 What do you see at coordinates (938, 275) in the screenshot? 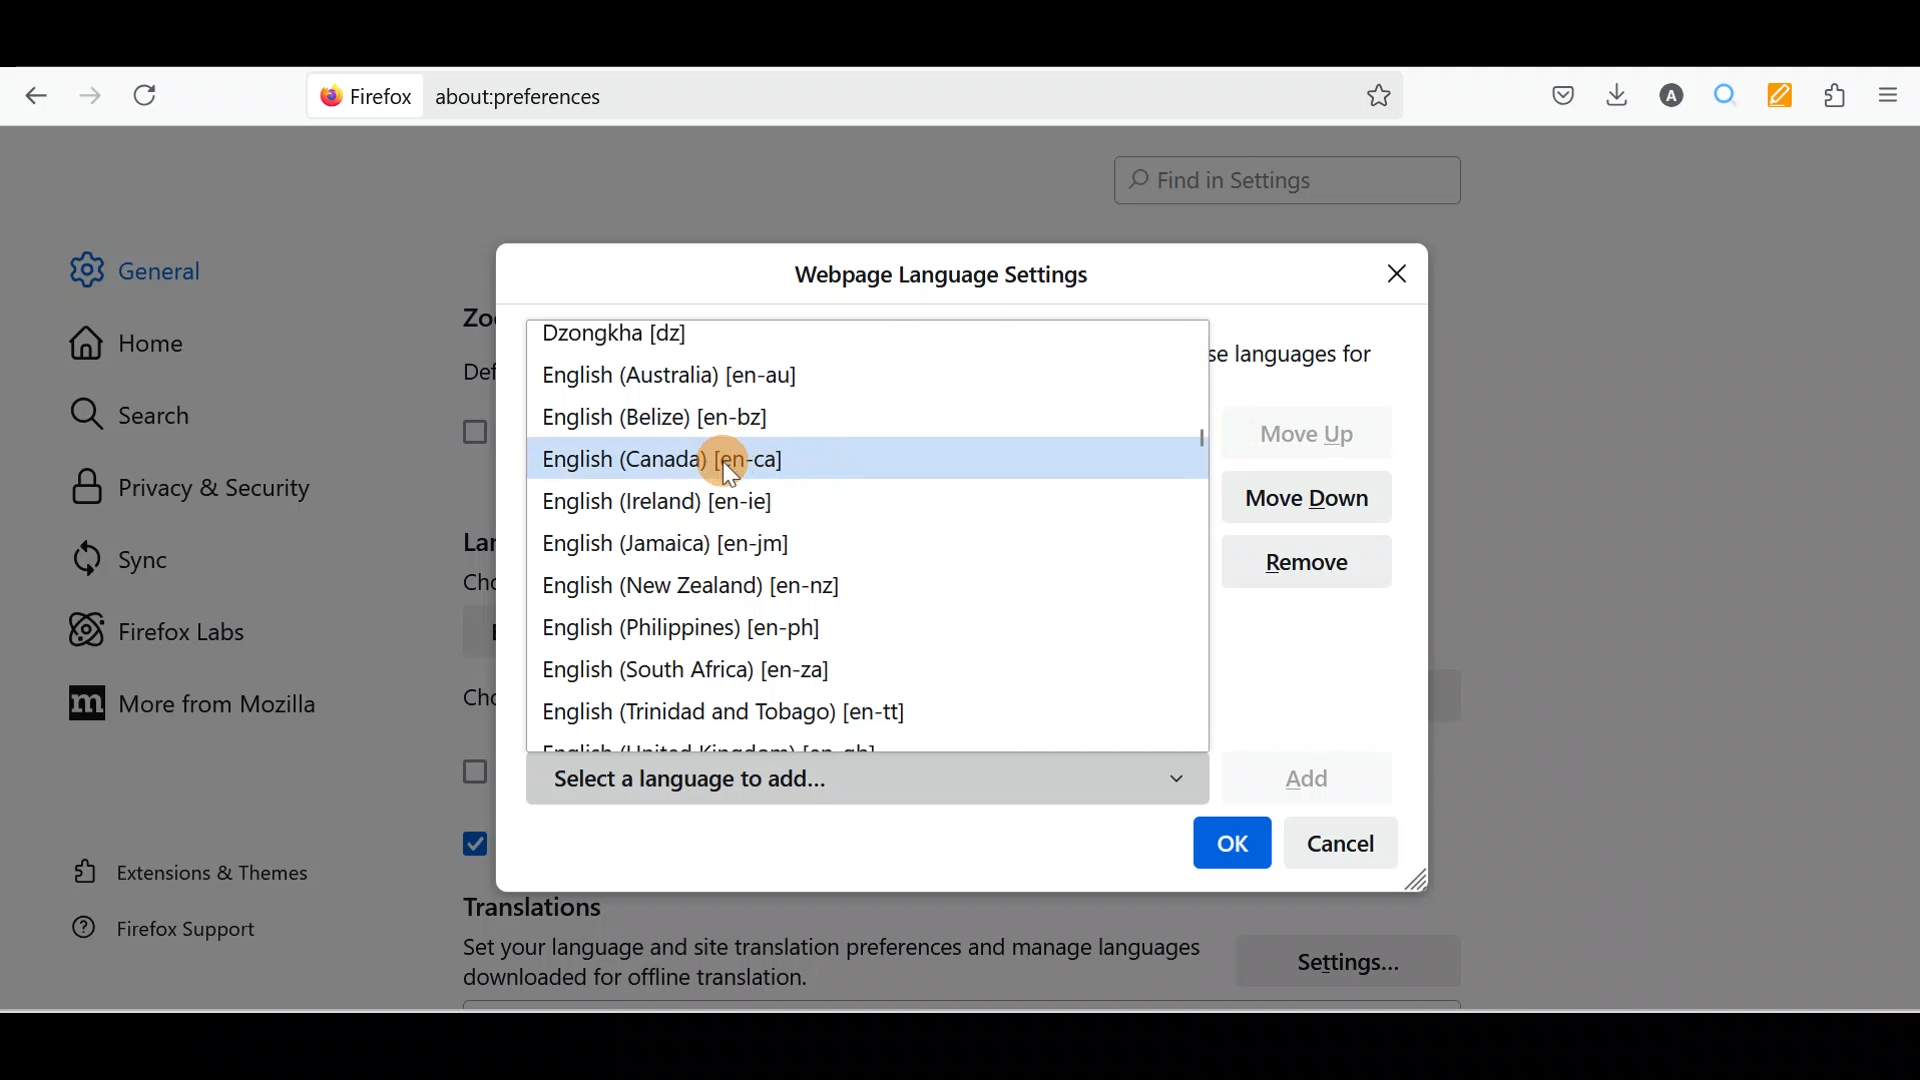
I see `Webpage Language settings` at bounding box center [938, 275].